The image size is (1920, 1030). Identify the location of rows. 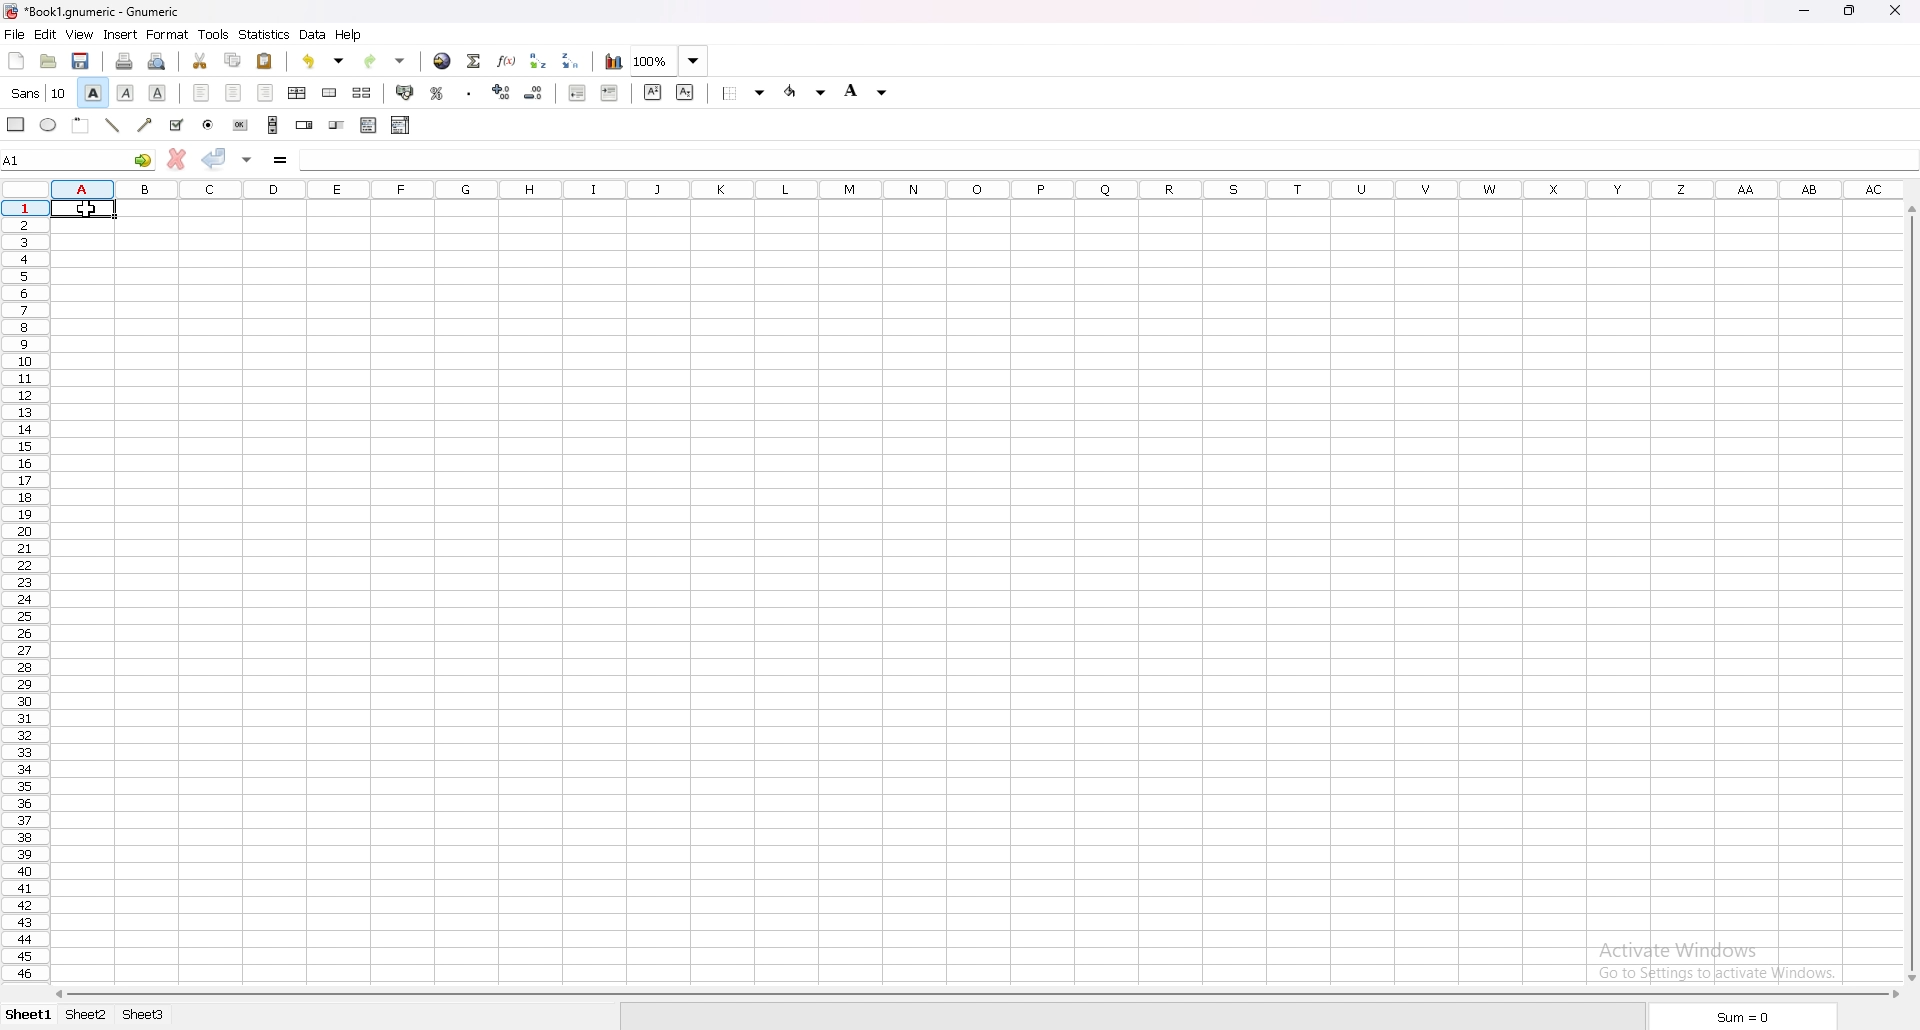
(23, 594).